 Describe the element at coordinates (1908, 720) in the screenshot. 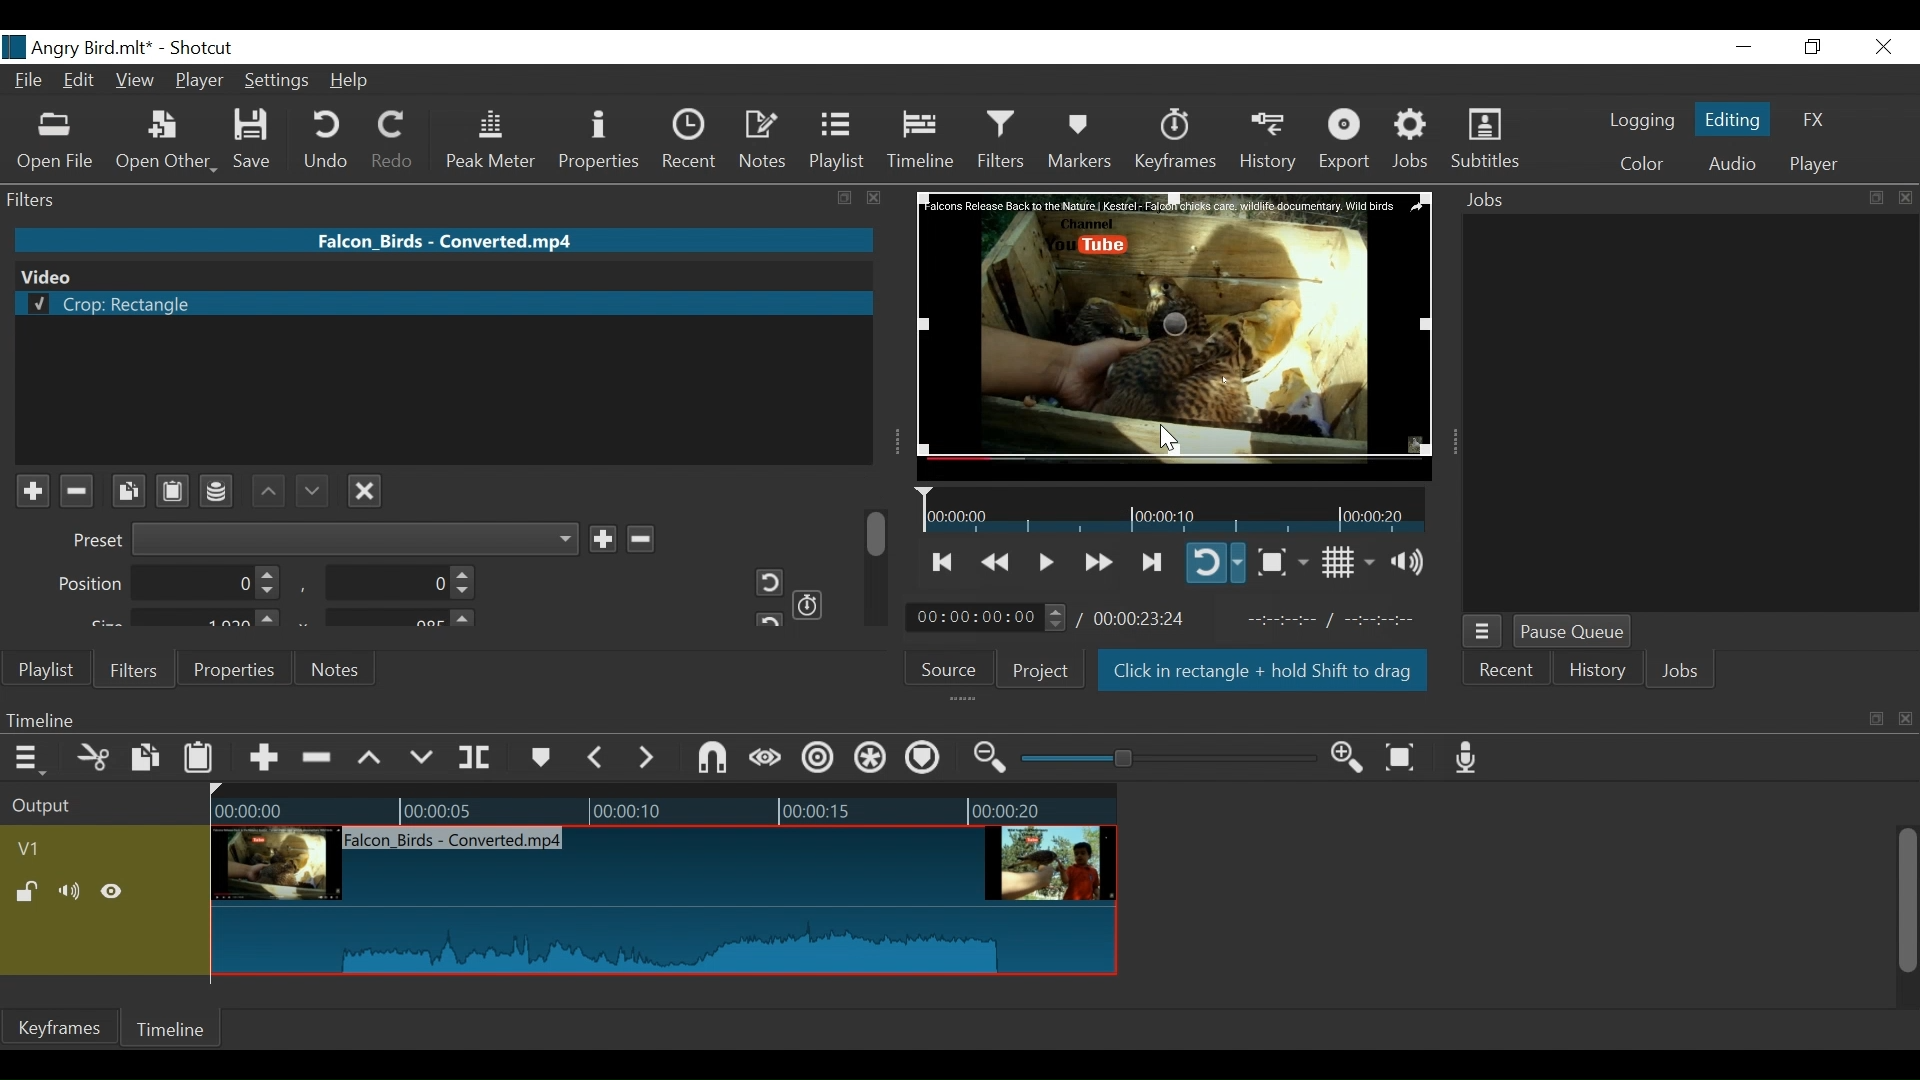

I see `close` at that location.